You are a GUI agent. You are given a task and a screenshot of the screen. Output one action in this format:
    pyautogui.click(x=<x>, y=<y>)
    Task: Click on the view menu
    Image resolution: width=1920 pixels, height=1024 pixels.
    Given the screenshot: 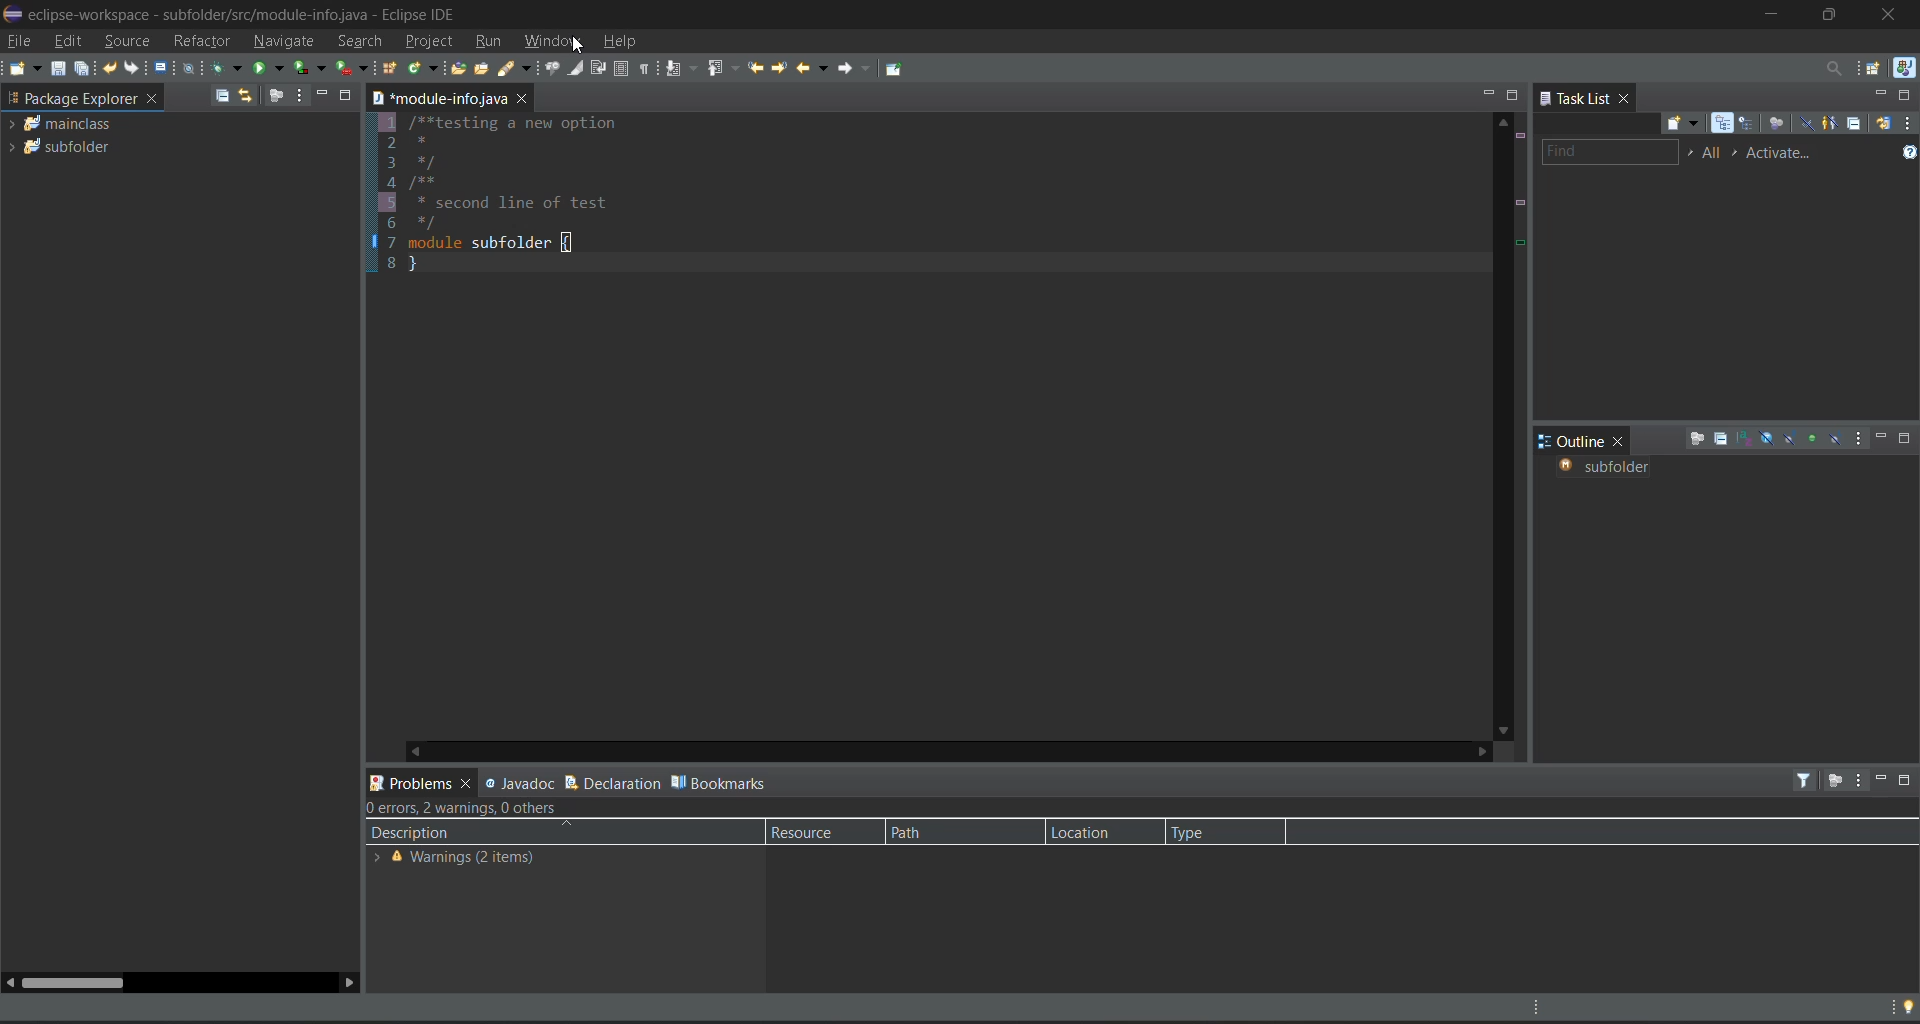 What is the action you would take?
    pyautogui.click(x=1863, y=440)
    